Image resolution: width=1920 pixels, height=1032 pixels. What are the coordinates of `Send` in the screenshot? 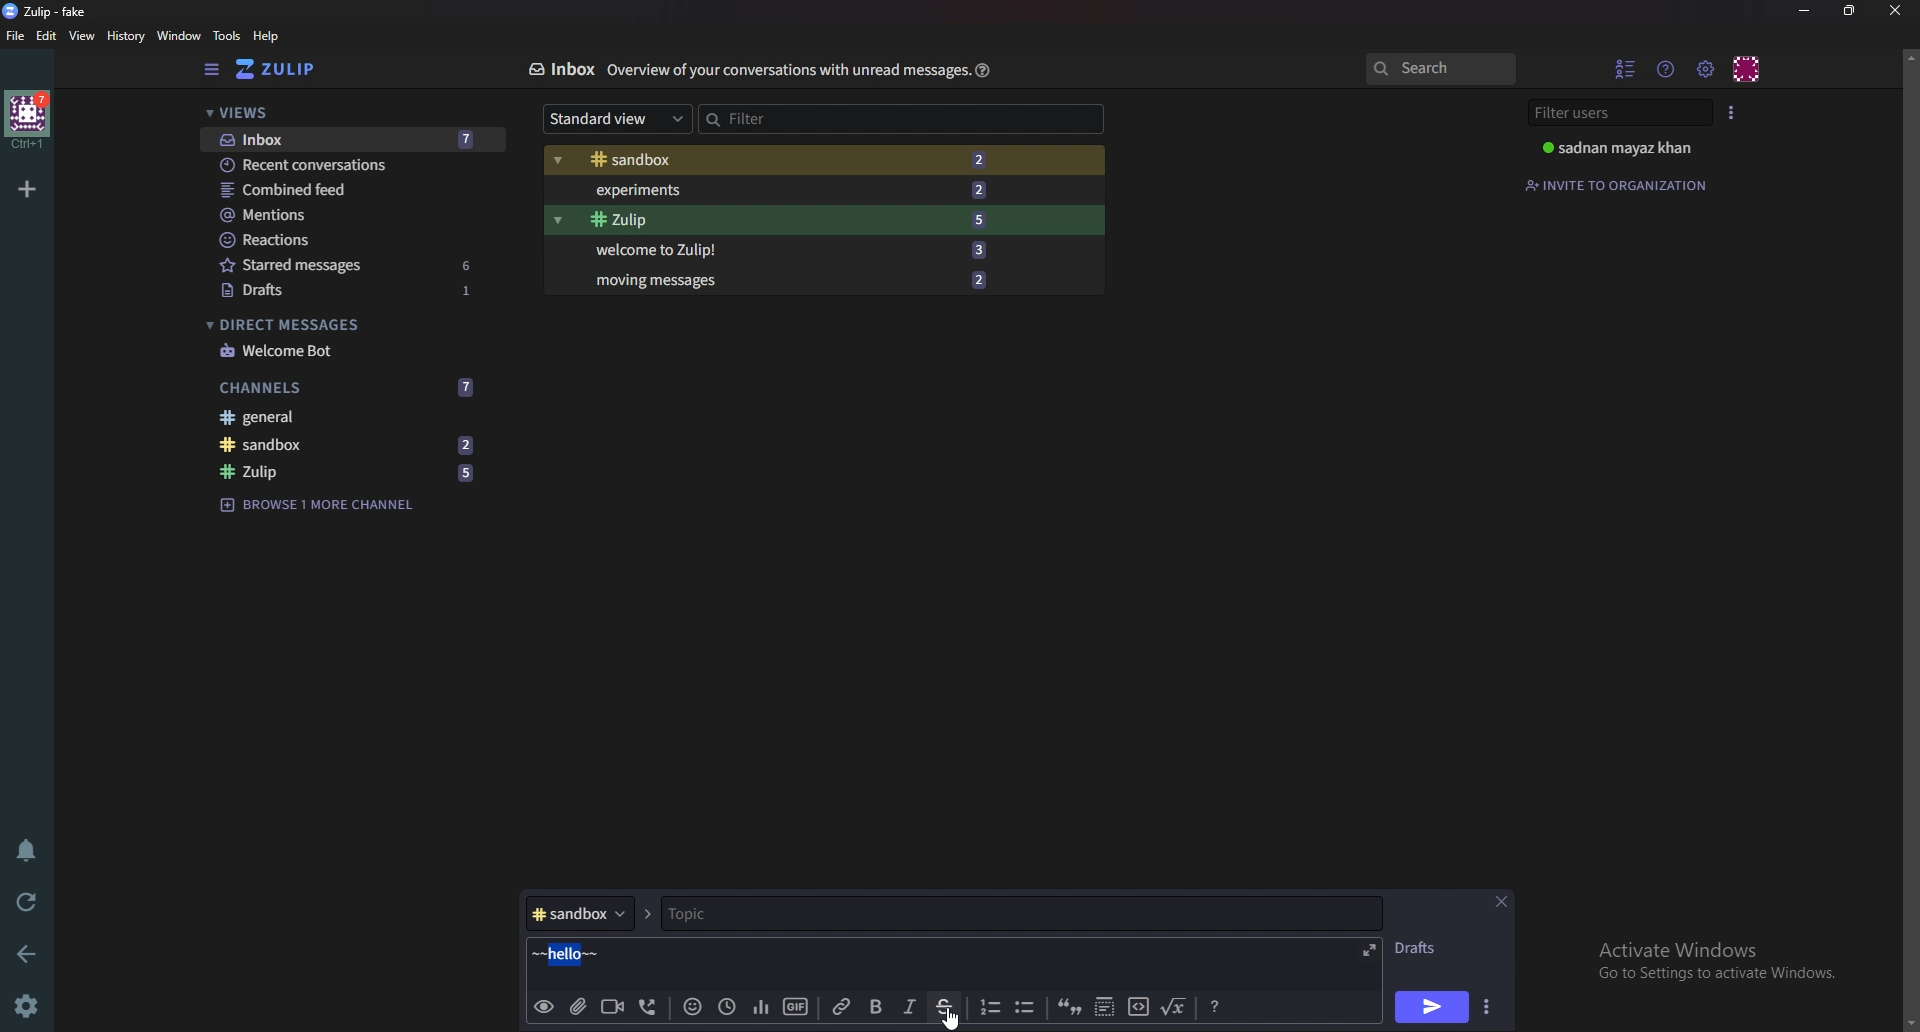 It's located at (1431, 1007).